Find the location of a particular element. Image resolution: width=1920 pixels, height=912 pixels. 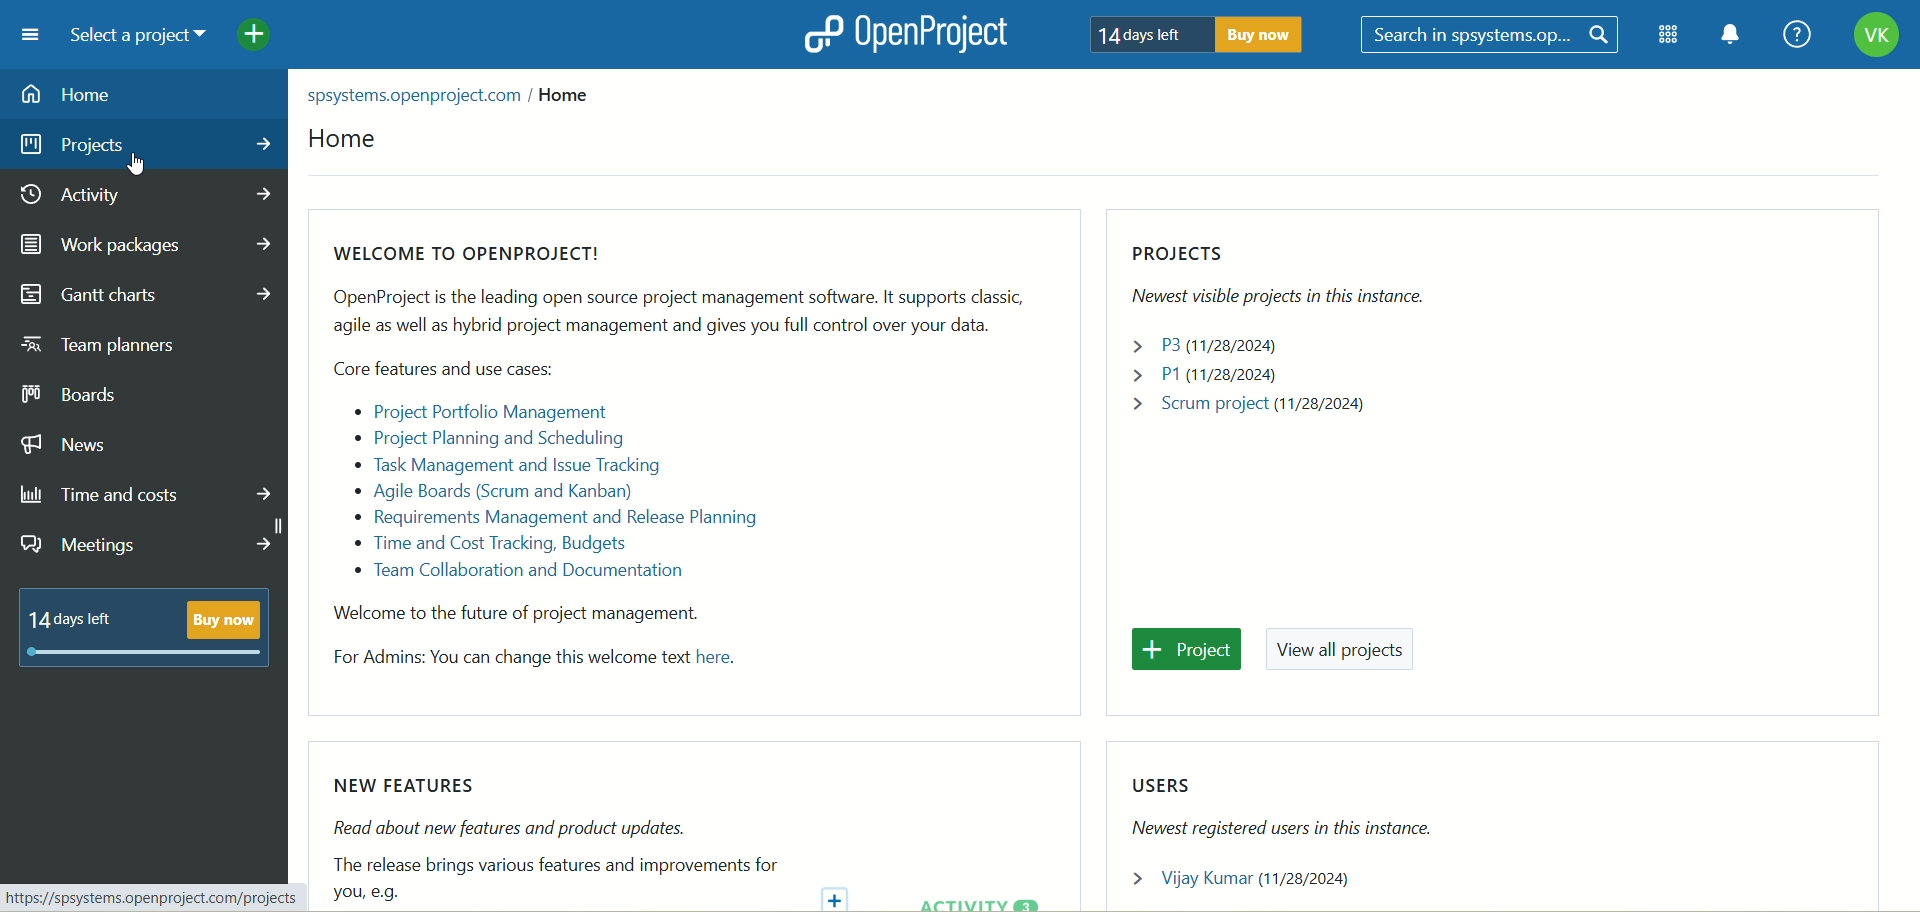

14 days left is located at coordinates (1148, 36).